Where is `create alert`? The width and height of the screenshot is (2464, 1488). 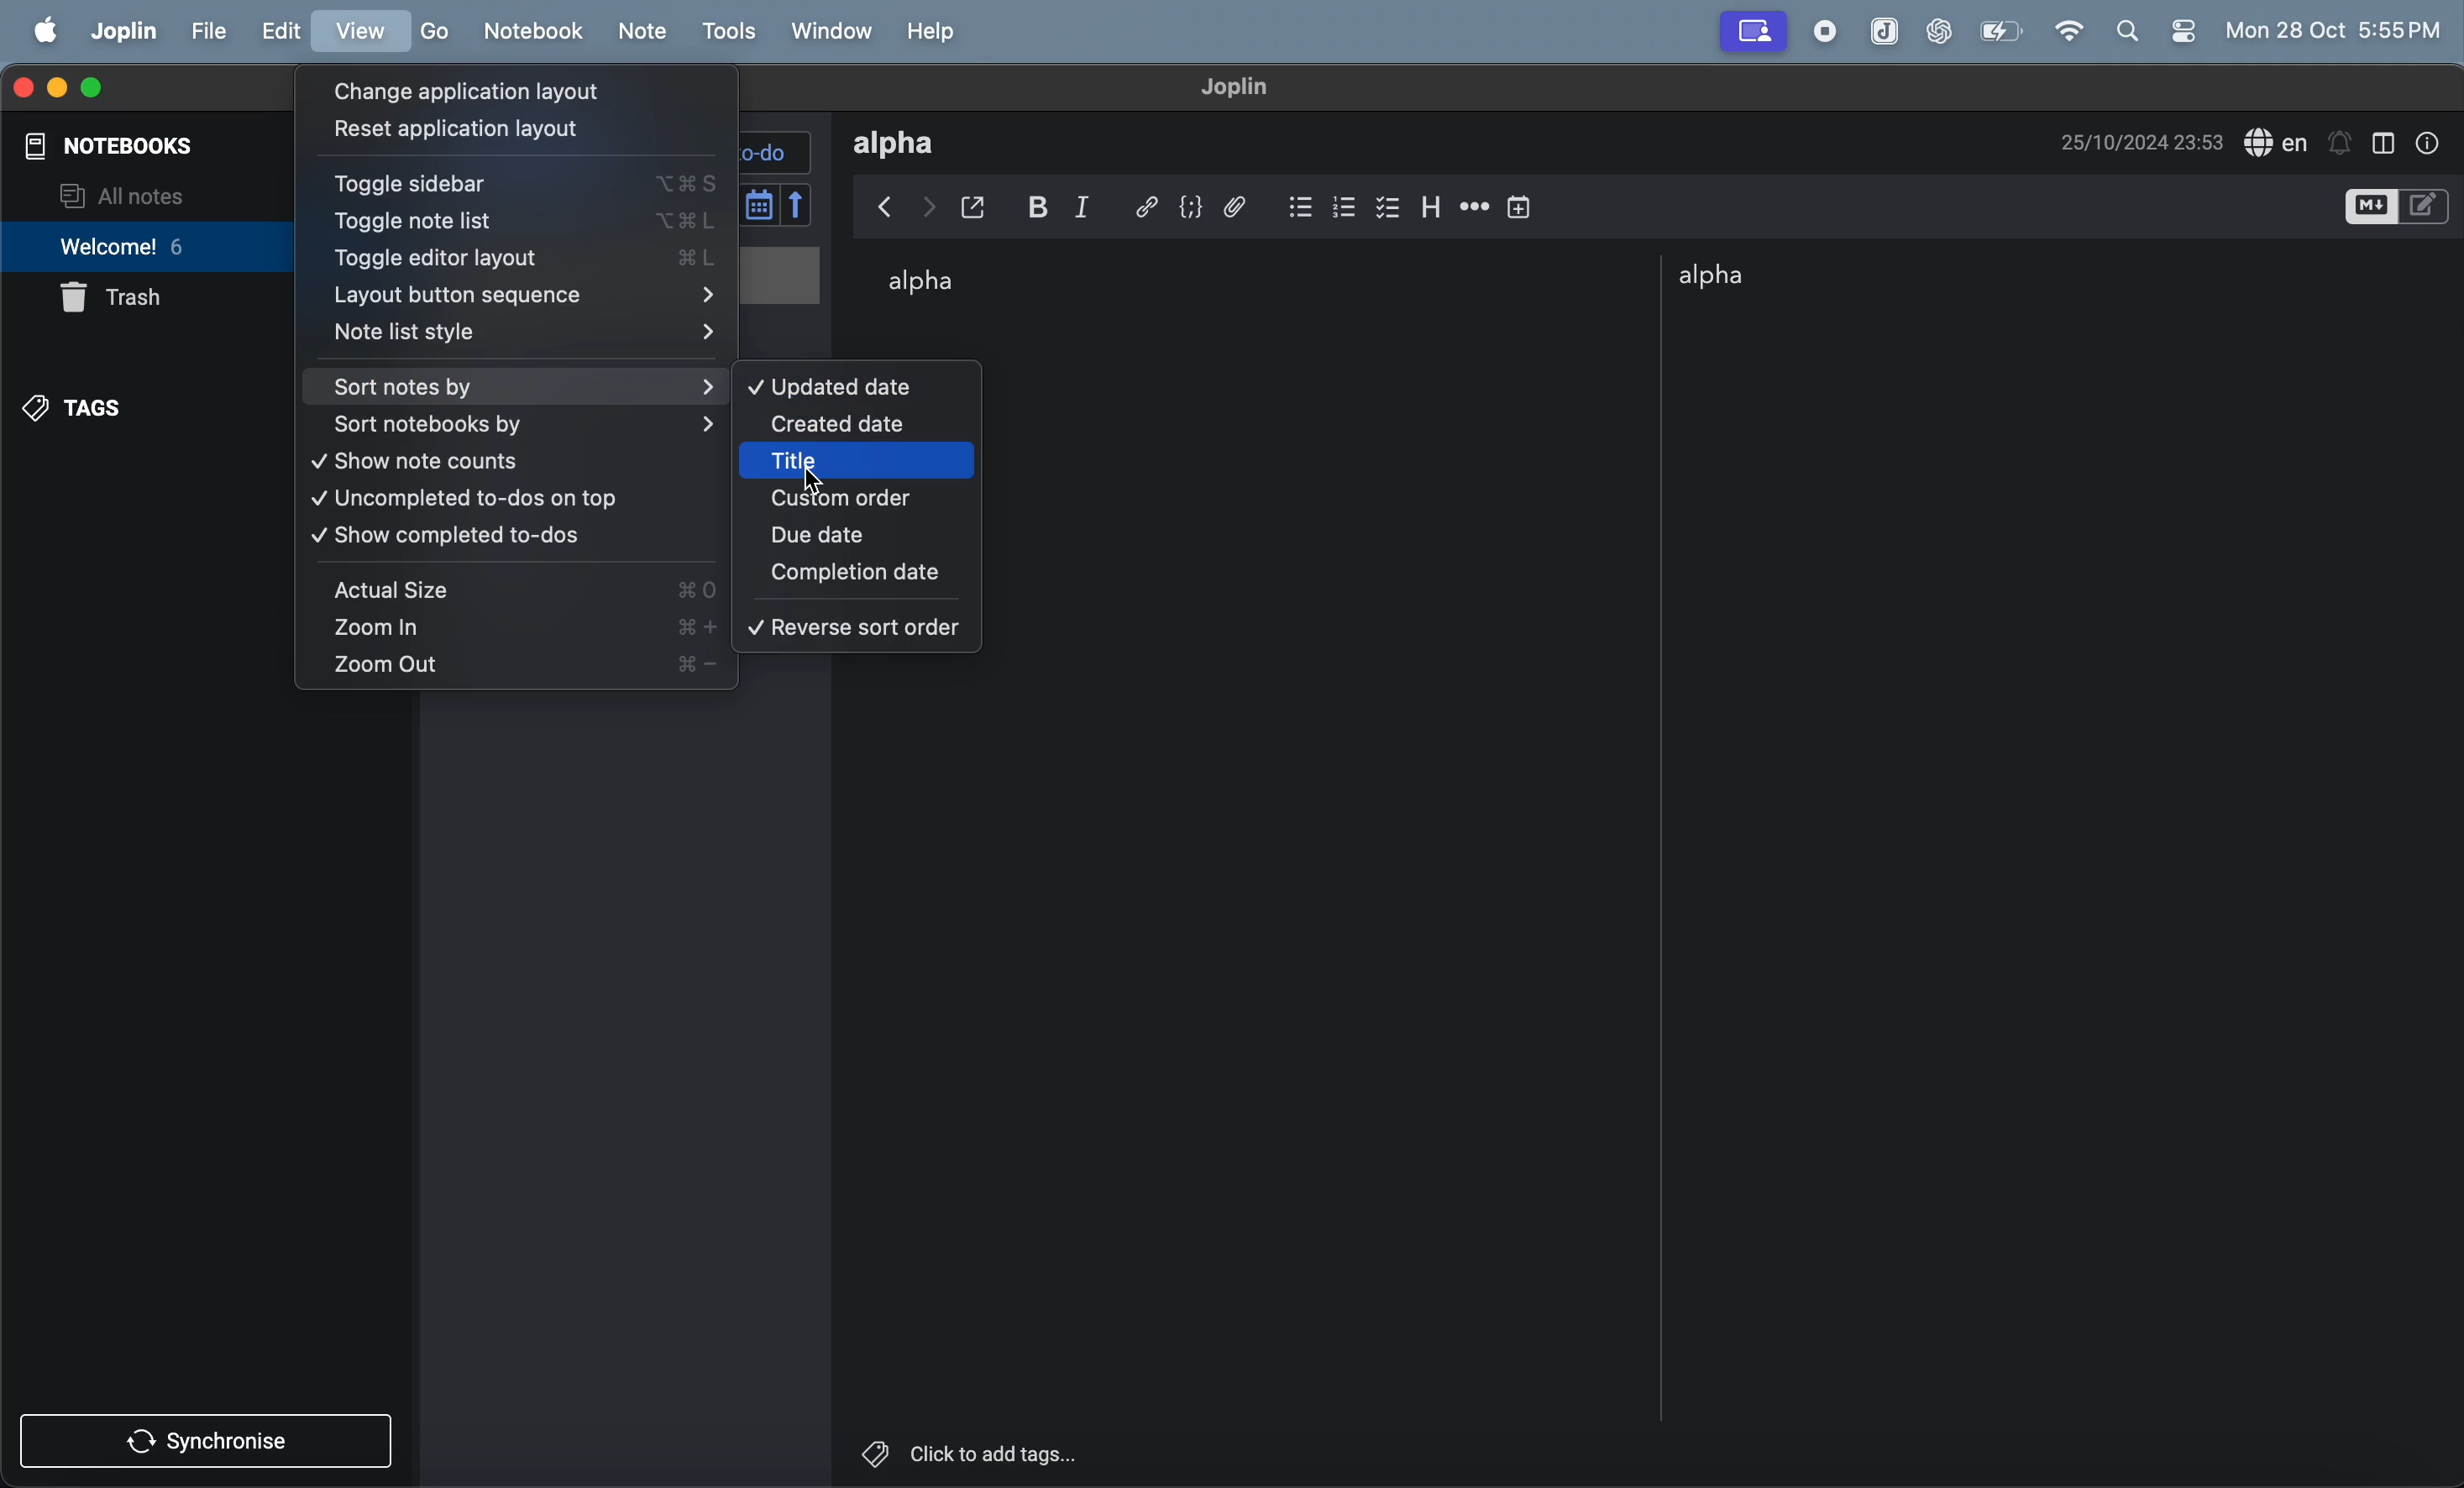 create alert is located at coordinates (2341, 137).